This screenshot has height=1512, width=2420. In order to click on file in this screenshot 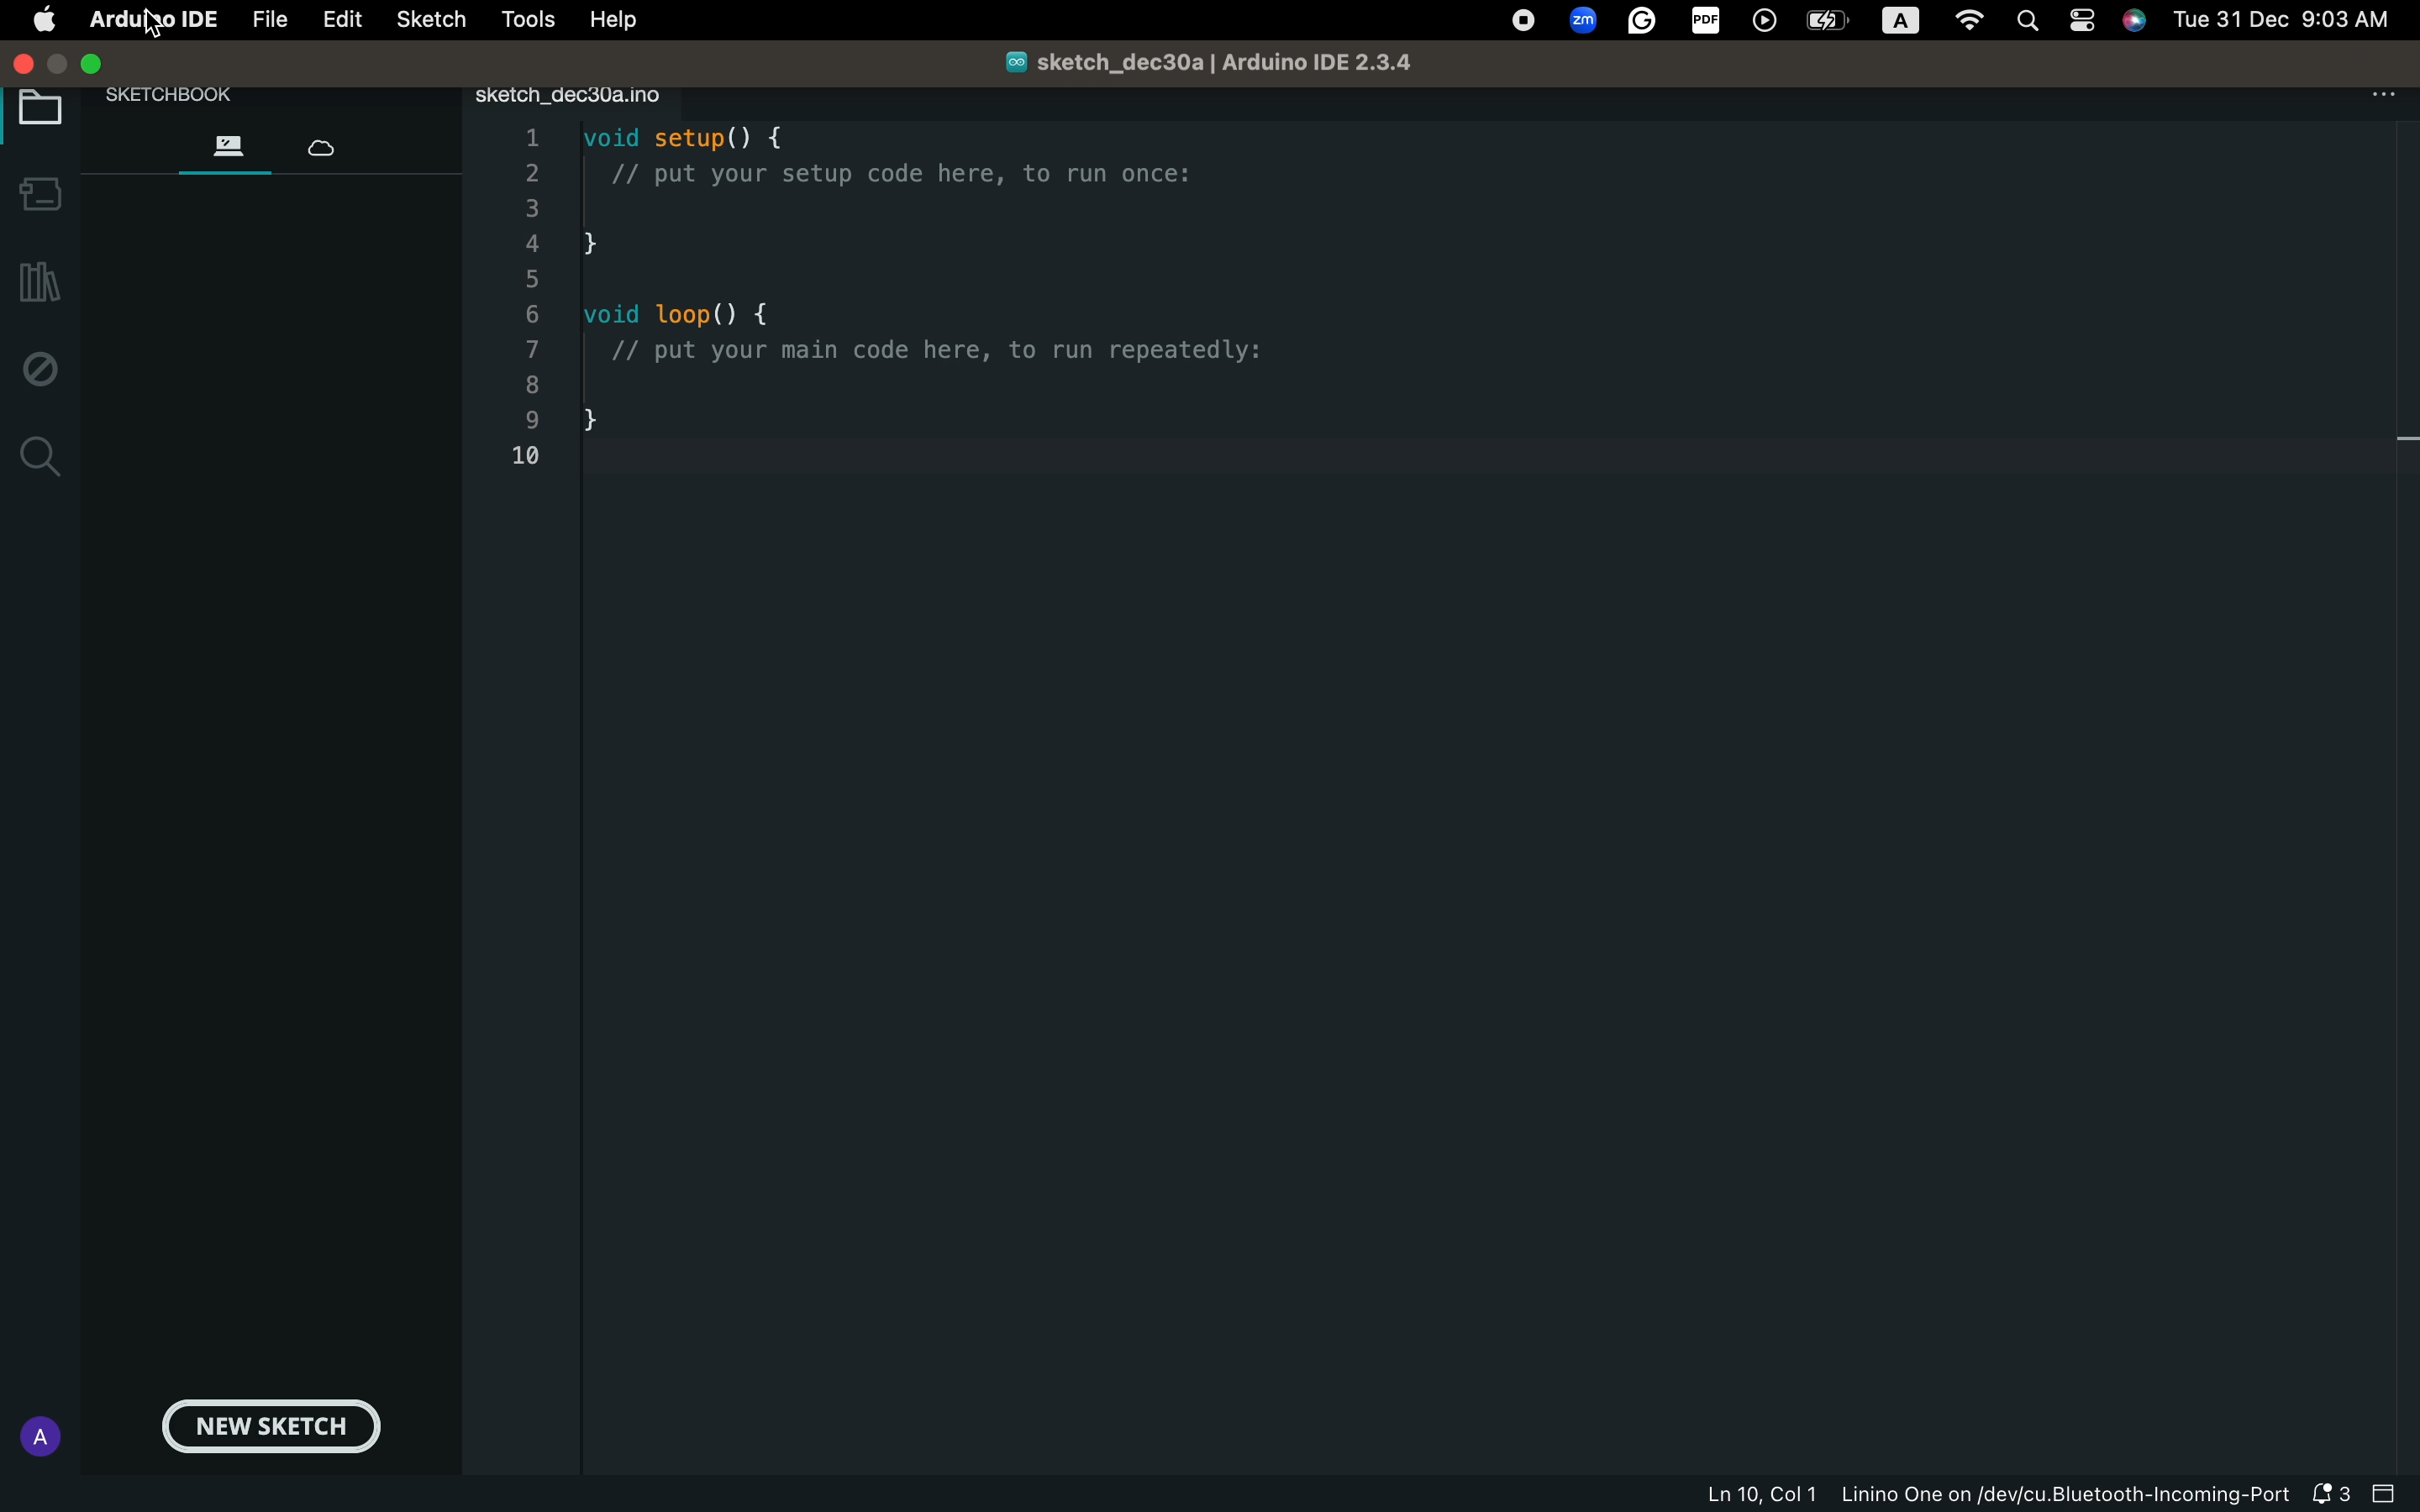, I will do `click(264, 21)`.